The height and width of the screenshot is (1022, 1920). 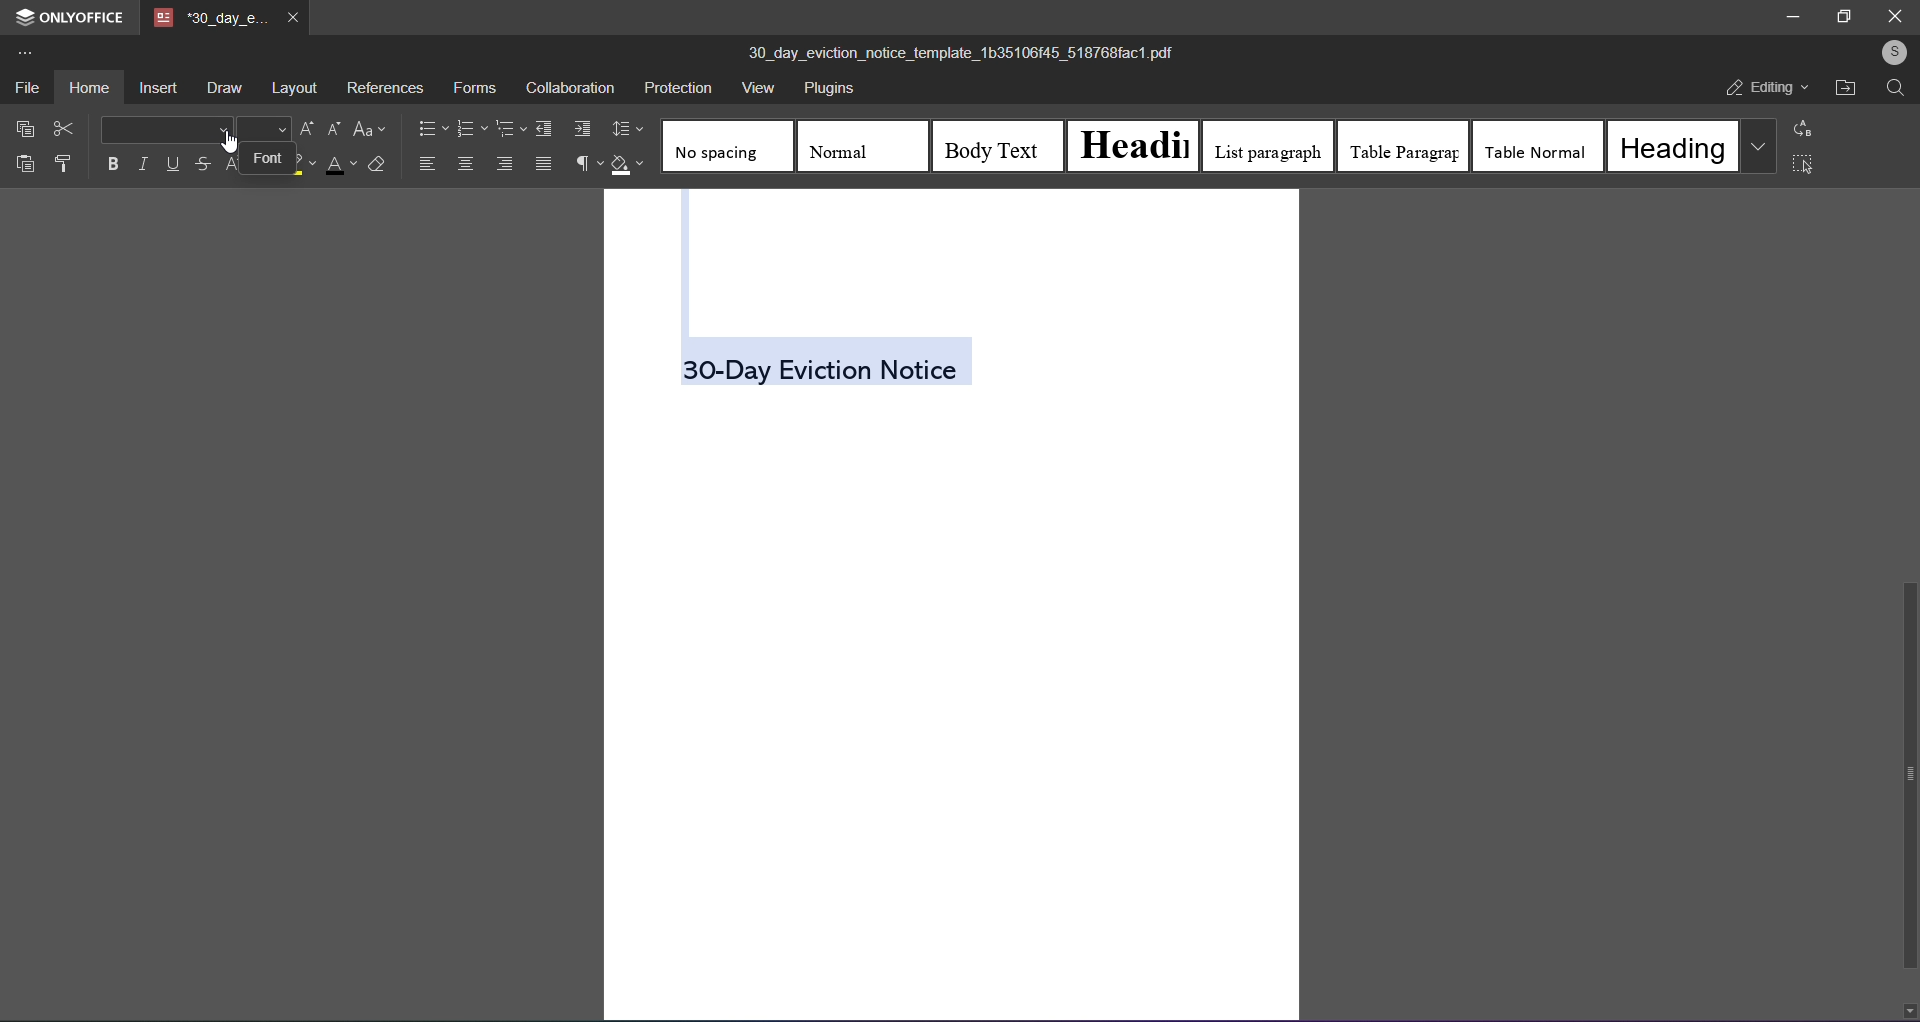 I want to click on font style, so click(x=165, y=128).